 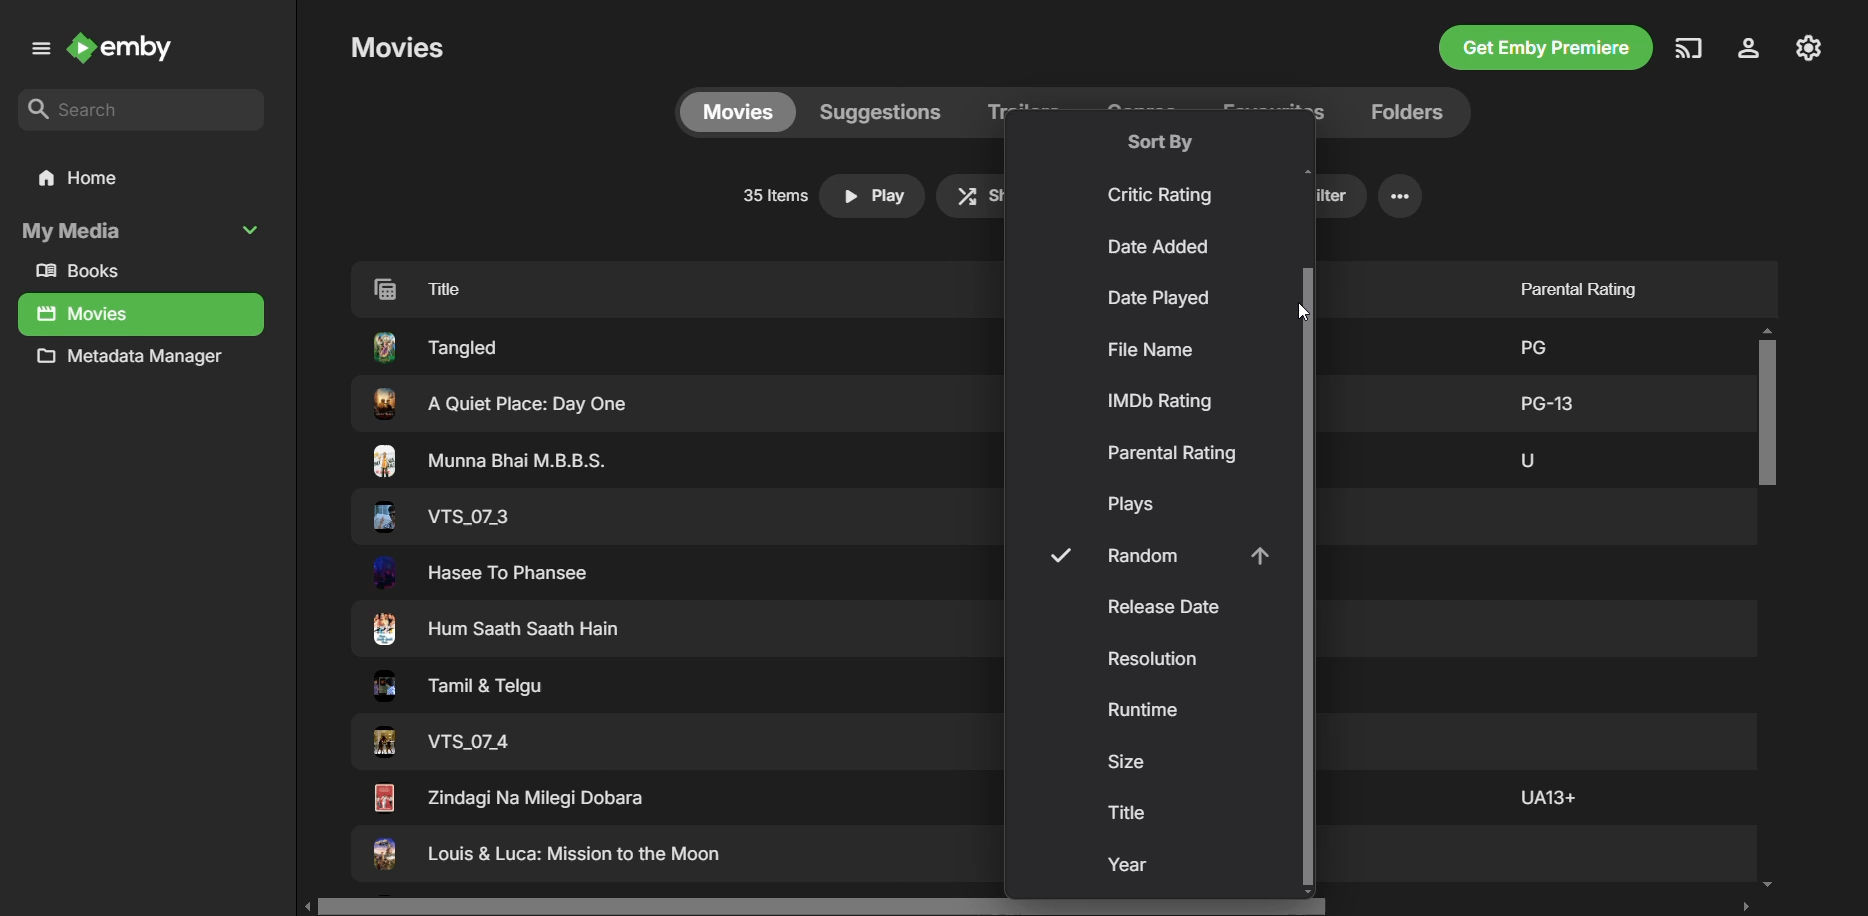 What do you see at coordinates (771, 196) in the screenshot?
I see `Number of items` at bounding box center [771, 196].